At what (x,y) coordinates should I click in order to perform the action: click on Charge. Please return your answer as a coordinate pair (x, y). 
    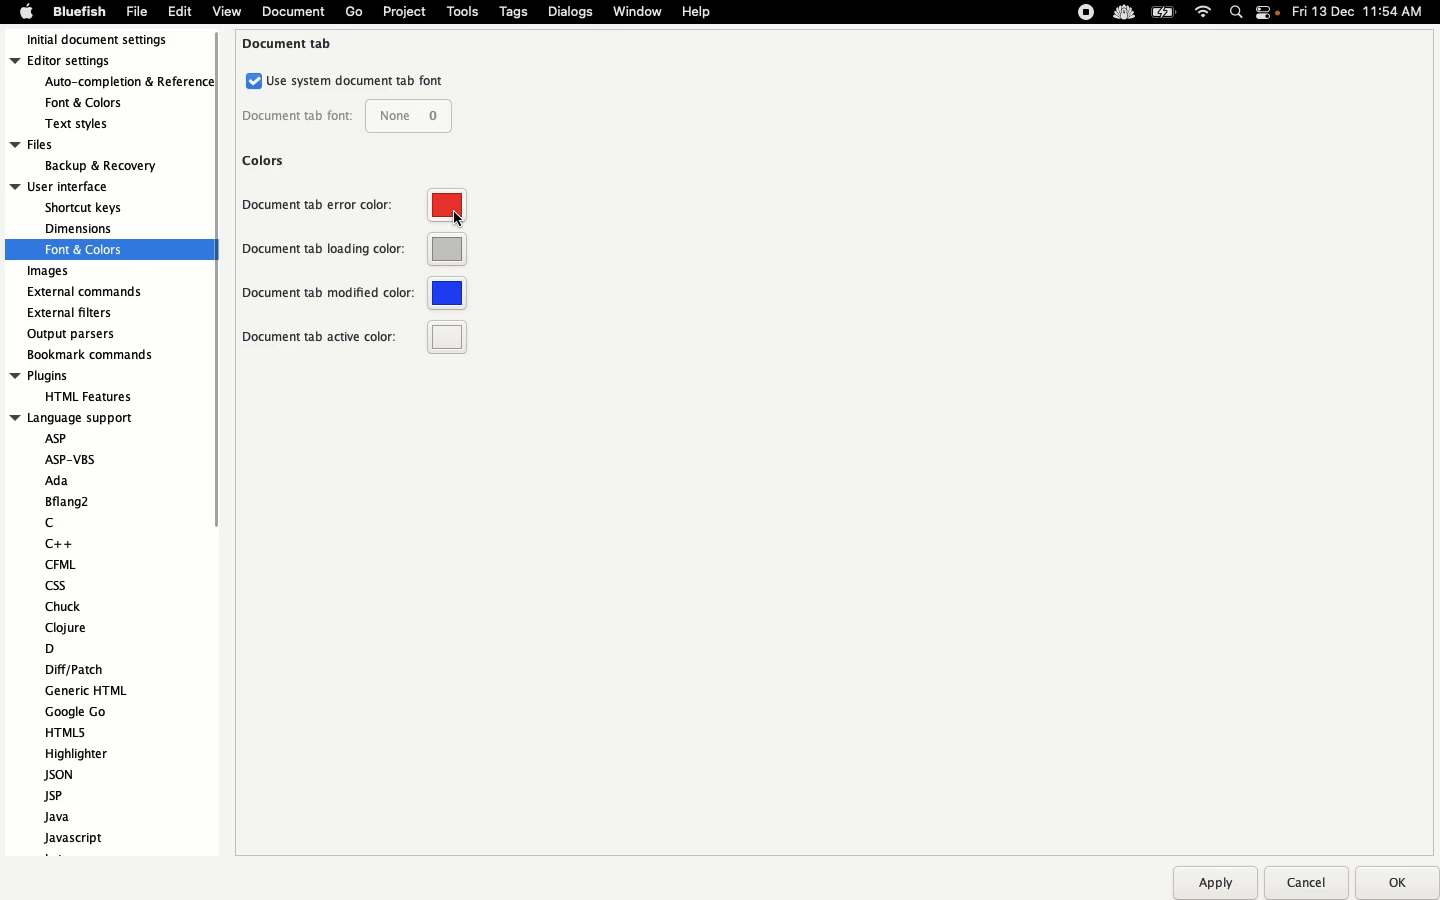
    Looking at the image, I should click on (1163, 14).